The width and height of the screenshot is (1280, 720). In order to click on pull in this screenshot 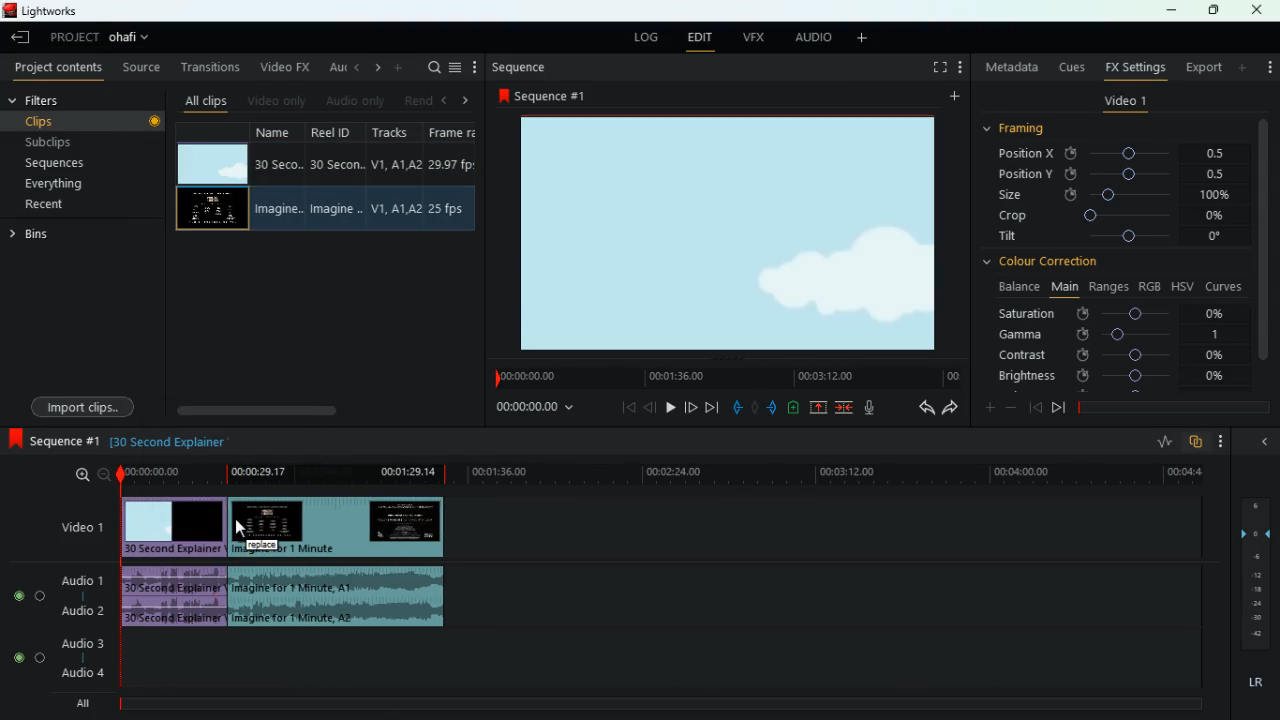, I will do `click(737, 408)`.